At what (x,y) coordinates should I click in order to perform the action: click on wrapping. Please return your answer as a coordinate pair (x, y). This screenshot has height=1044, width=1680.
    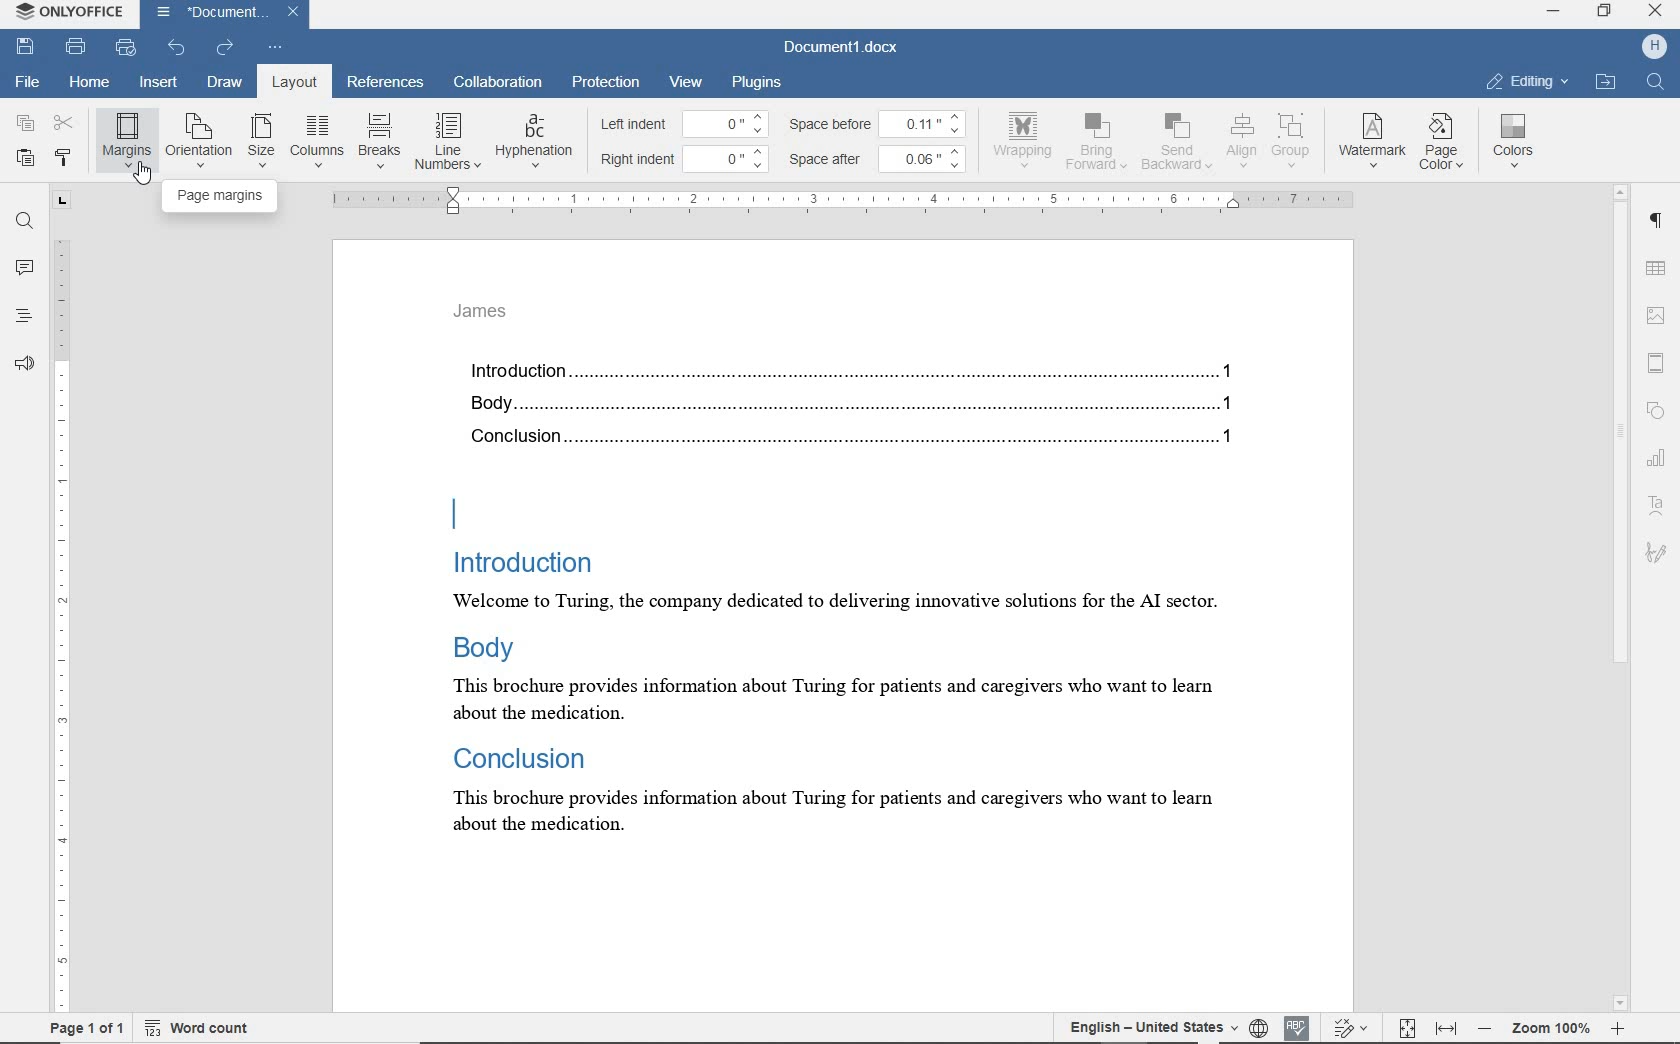
    Looking at the image, I should click on (1026, 139).